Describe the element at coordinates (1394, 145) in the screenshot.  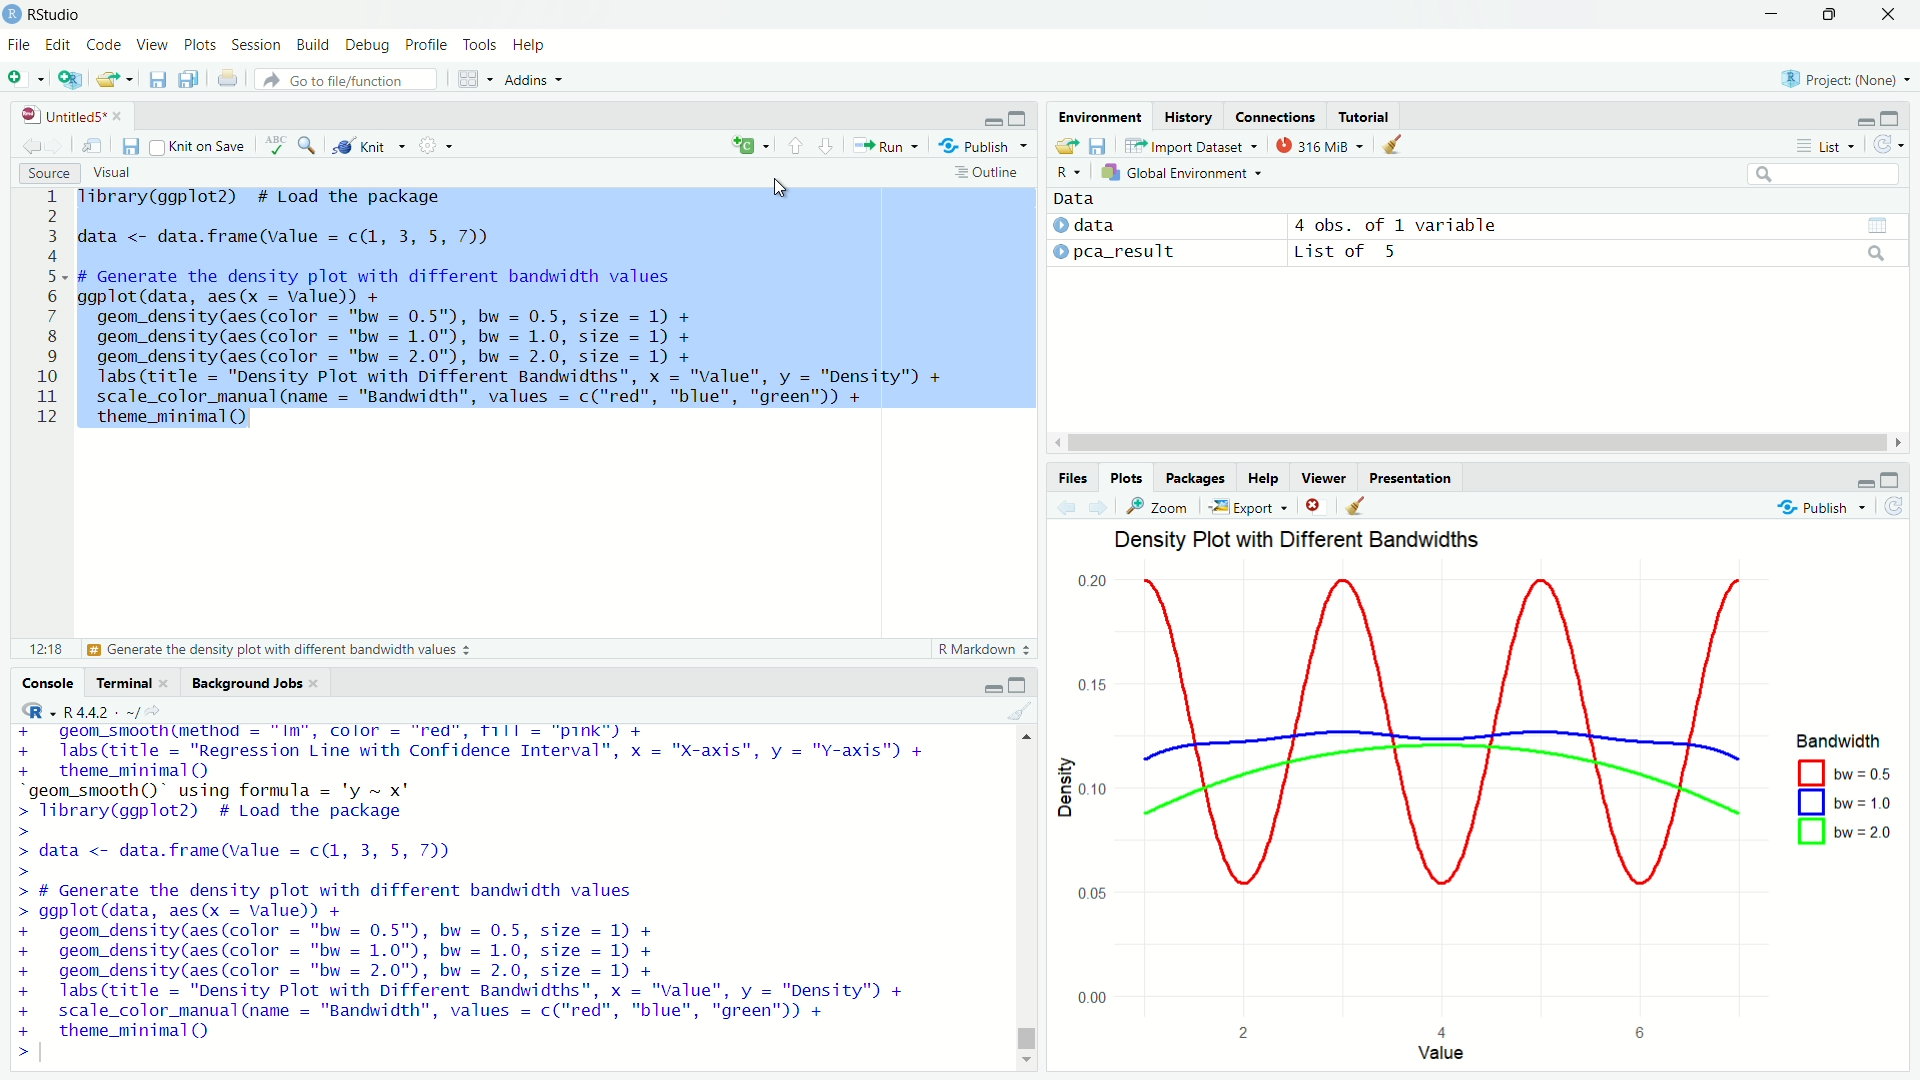
I see `Clear objects from workspace` at that location.